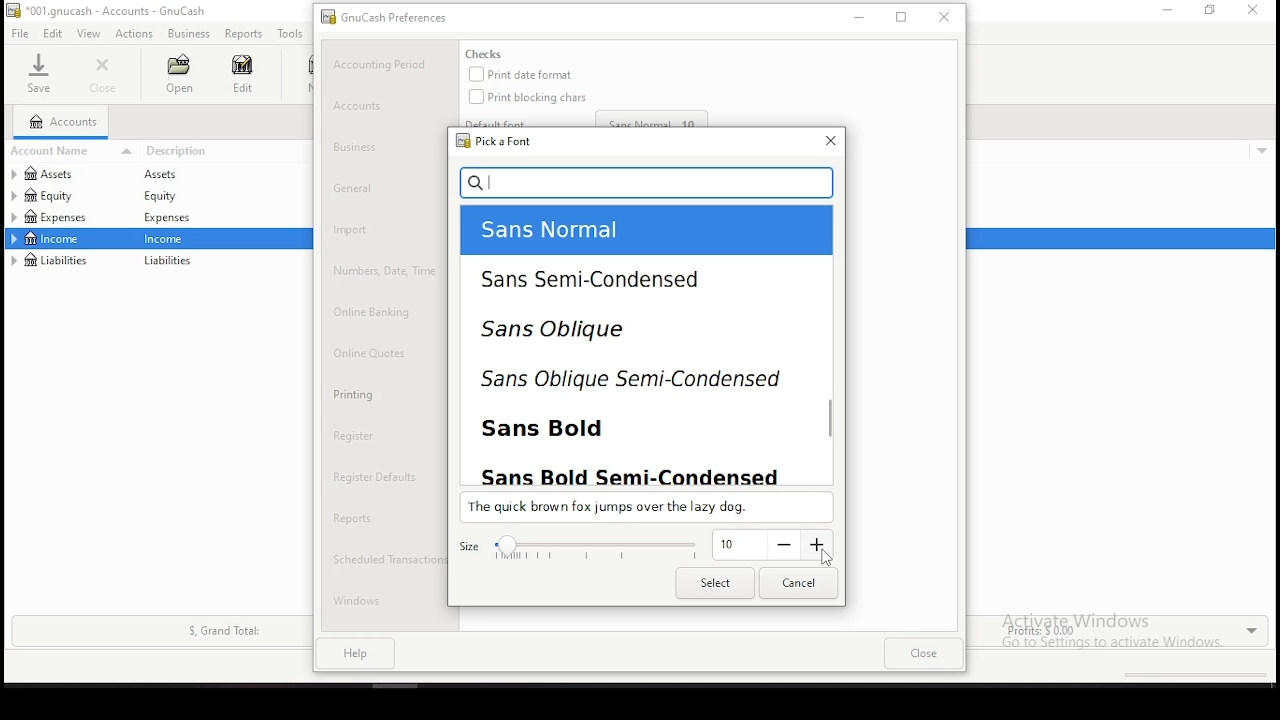 This screenshot has width=1280, height=720. Describe the element at coordinates (224, 151) in the screenshot. I see `description` at that location.